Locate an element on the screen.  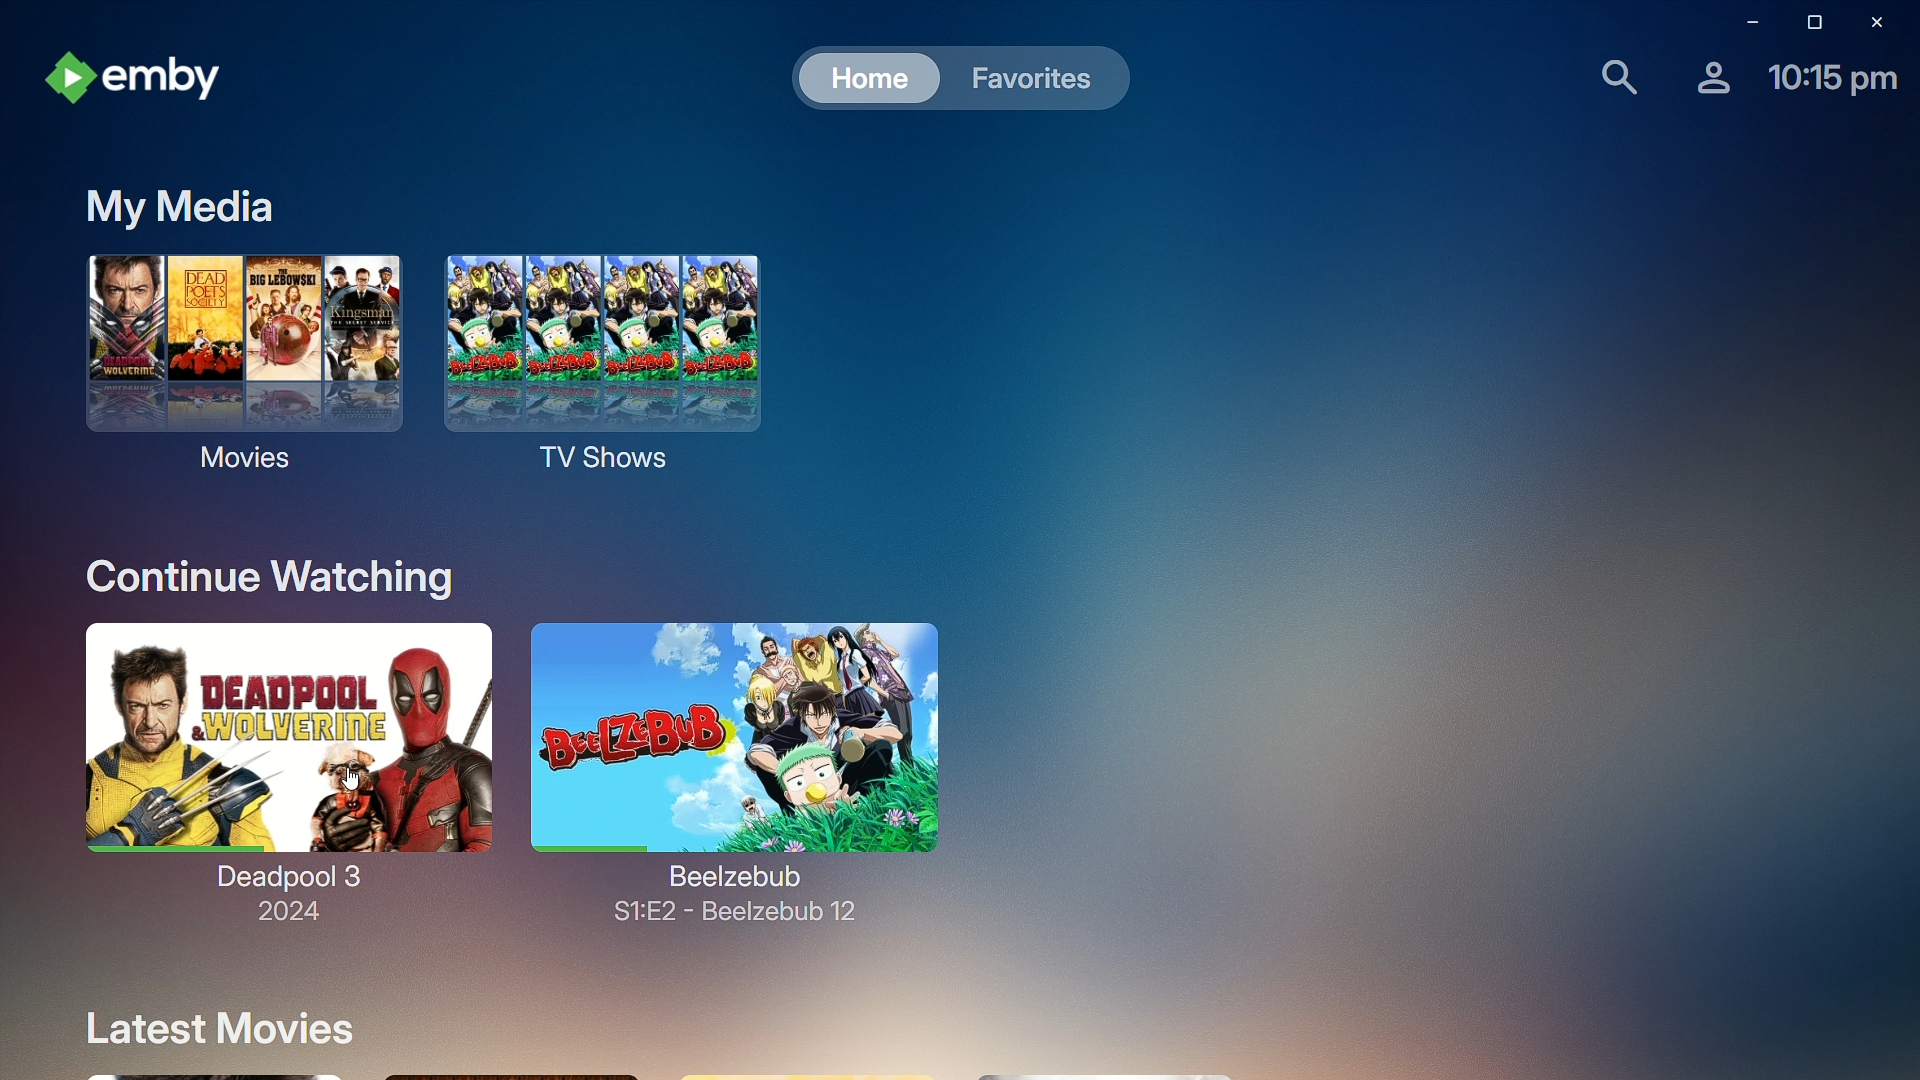
Account is located at coordinates (1704, 81).